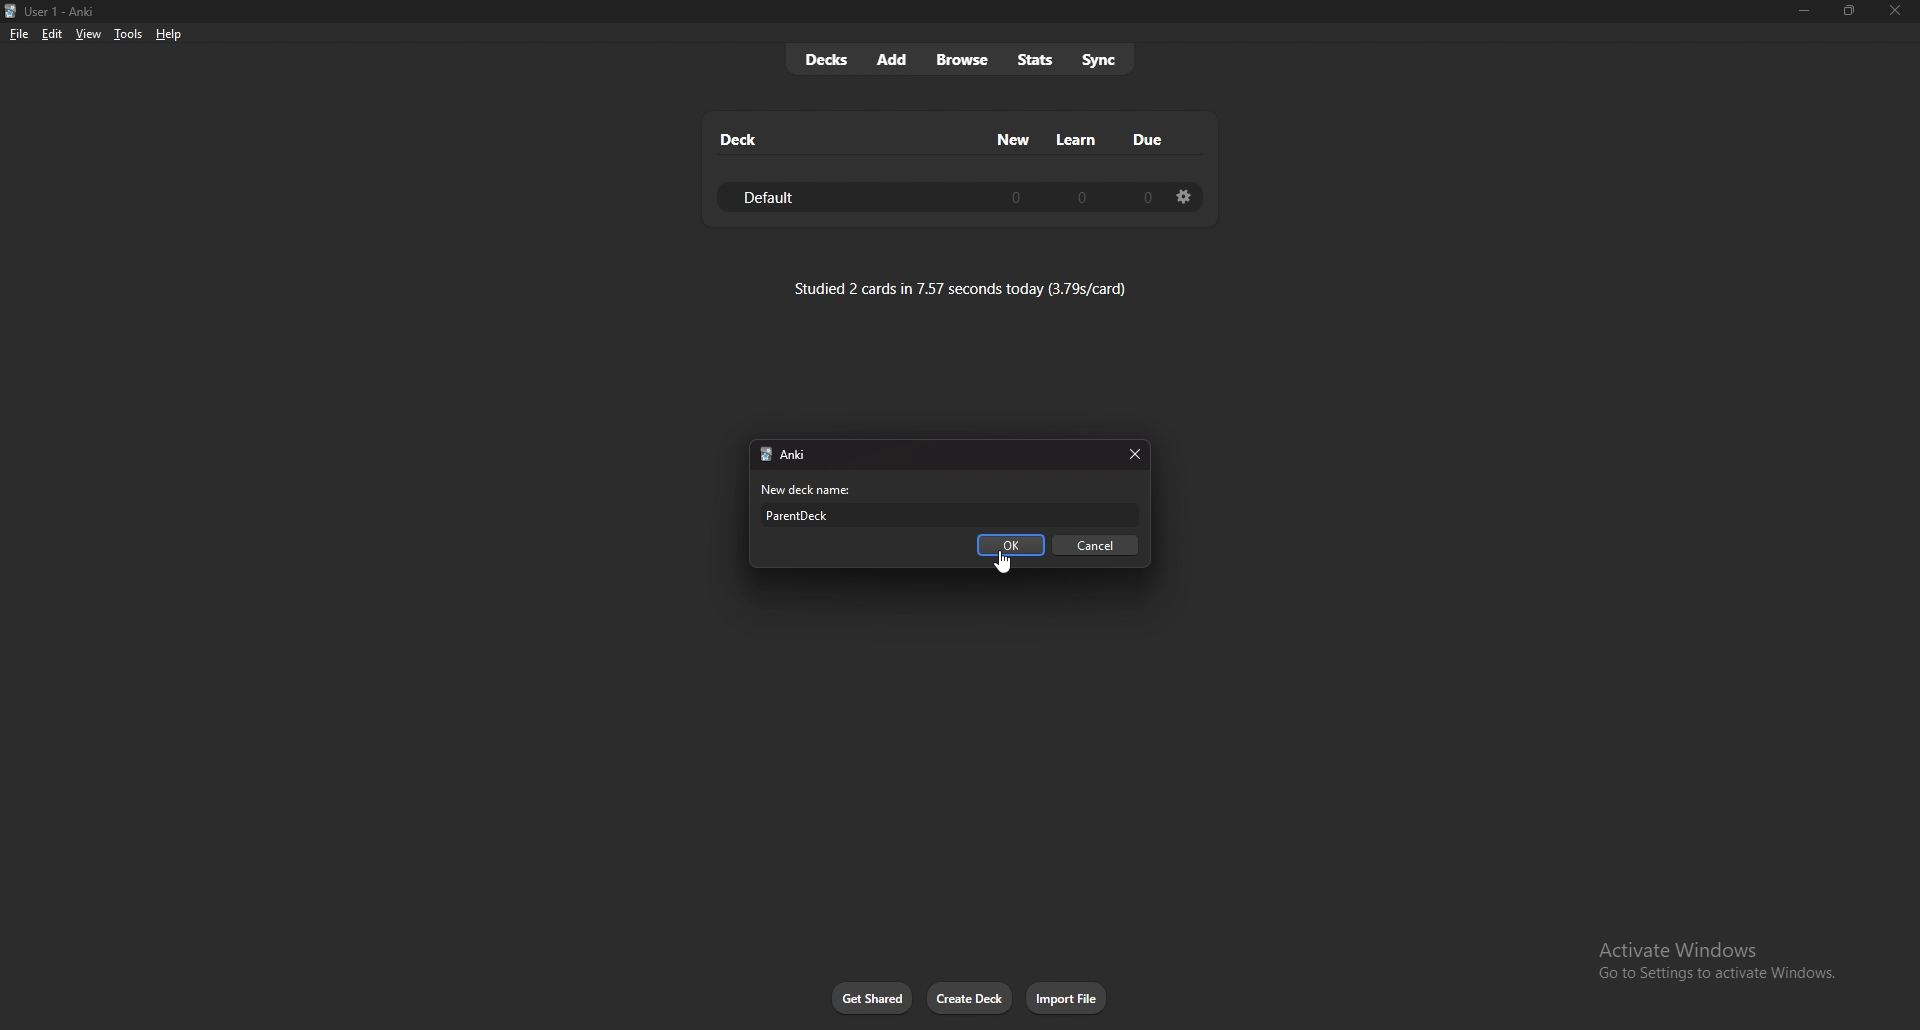 The height and width of the screenshot is (1030, 1920). I want to click on new deck name, so click(812, 490).